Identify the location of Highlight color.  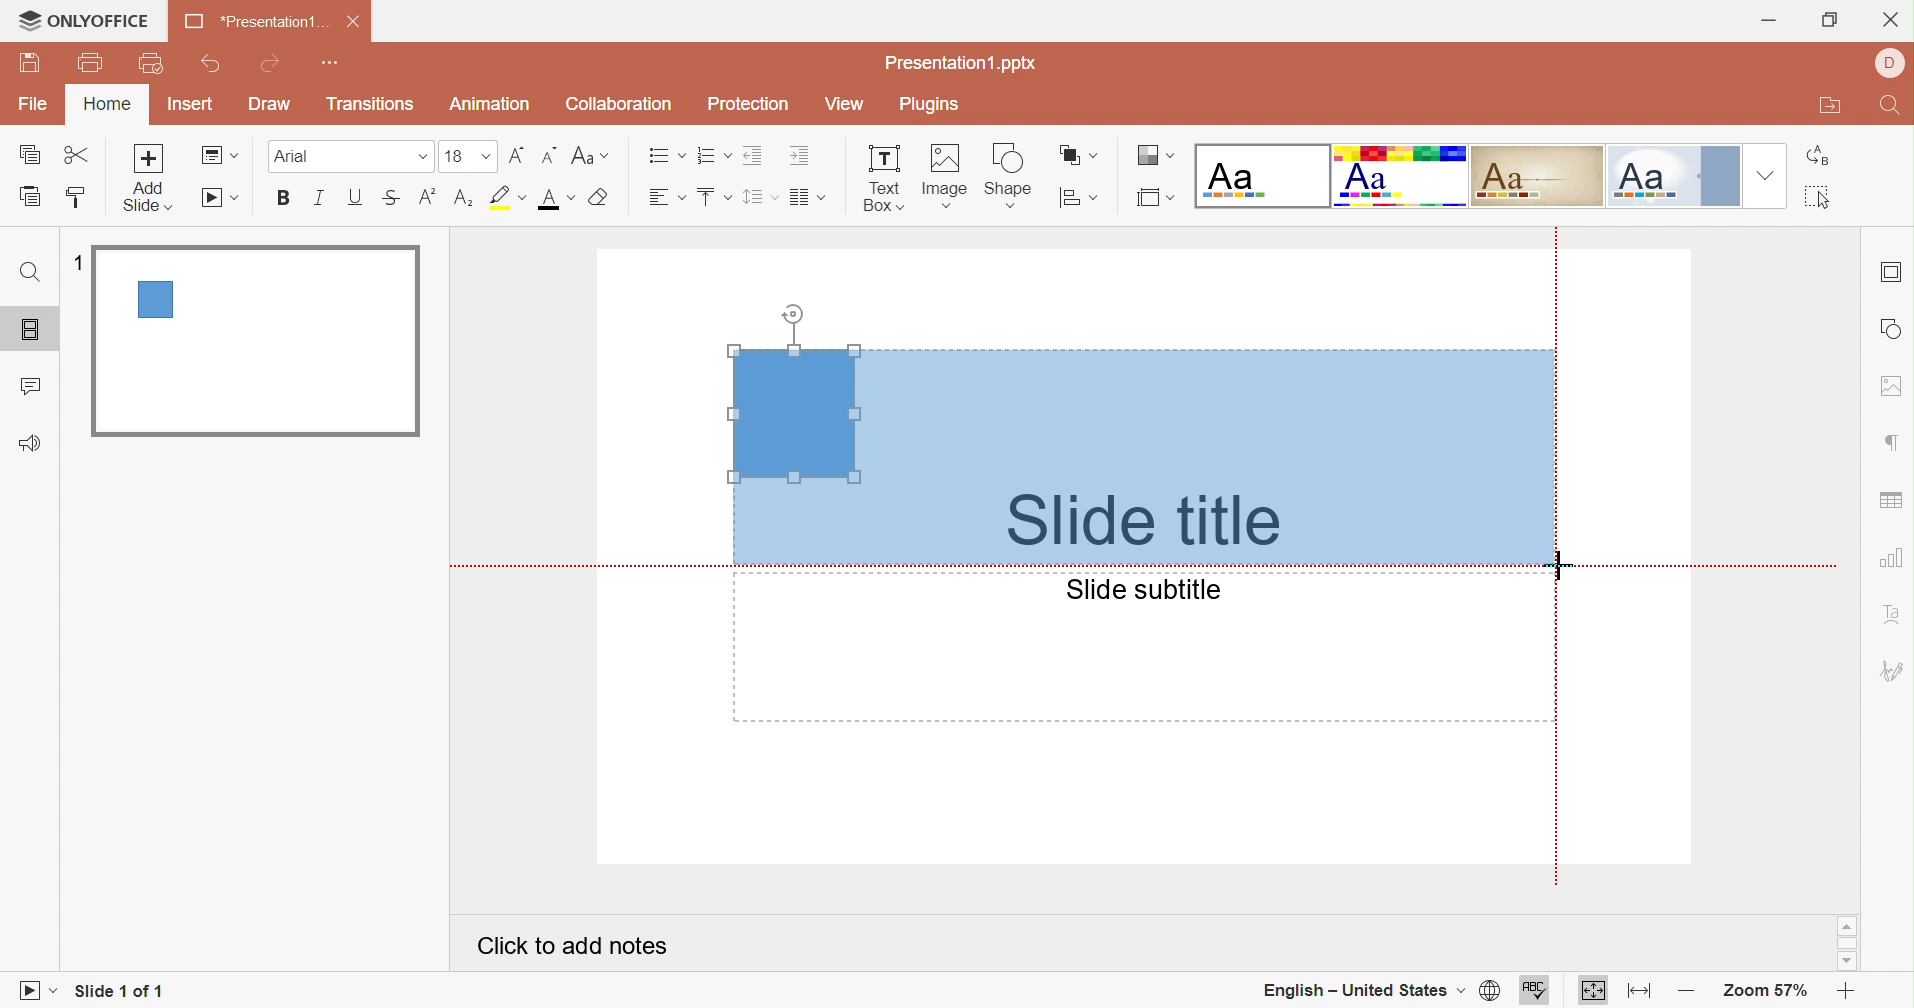
(506, 199).